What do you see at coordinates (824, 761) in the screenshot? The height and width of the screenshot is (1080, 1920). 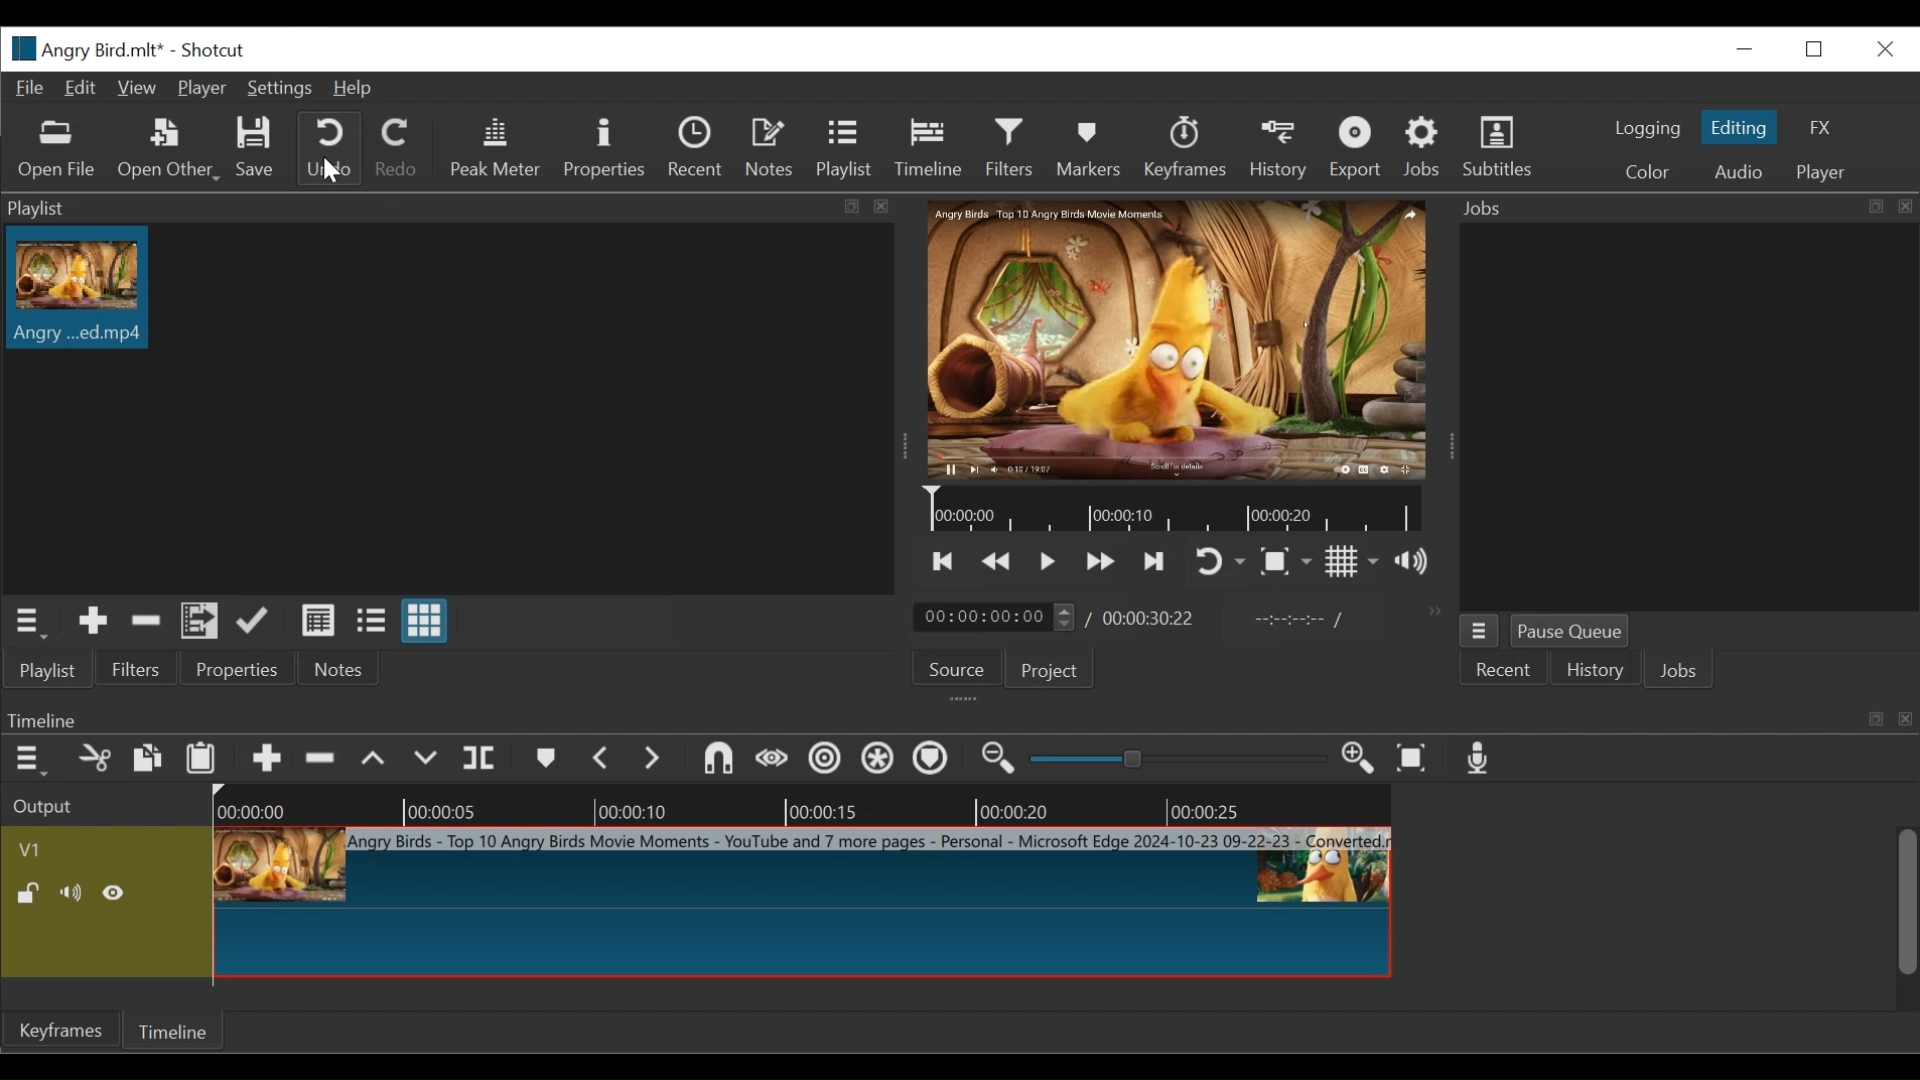 I see `Rippe` at bounding box center [824, 761].